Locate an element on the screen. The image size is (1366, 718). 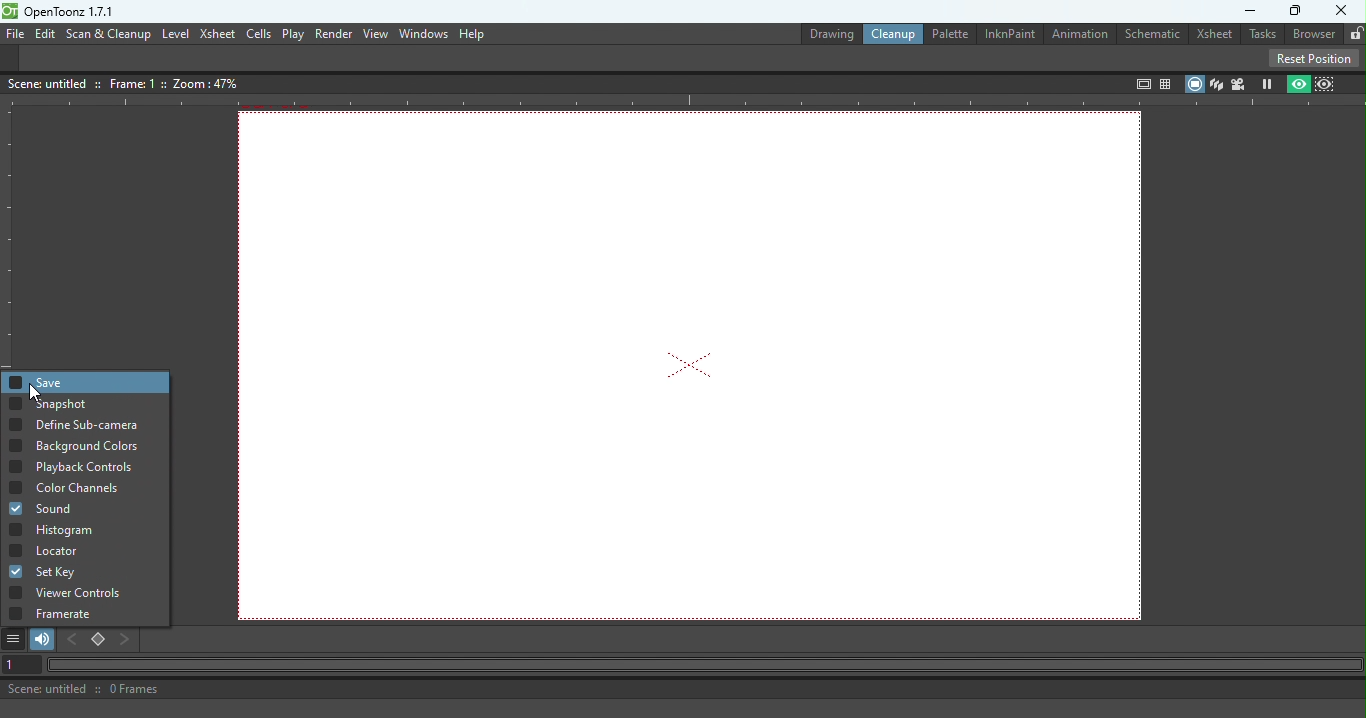
3D View is located at coordinates (1216, 83).